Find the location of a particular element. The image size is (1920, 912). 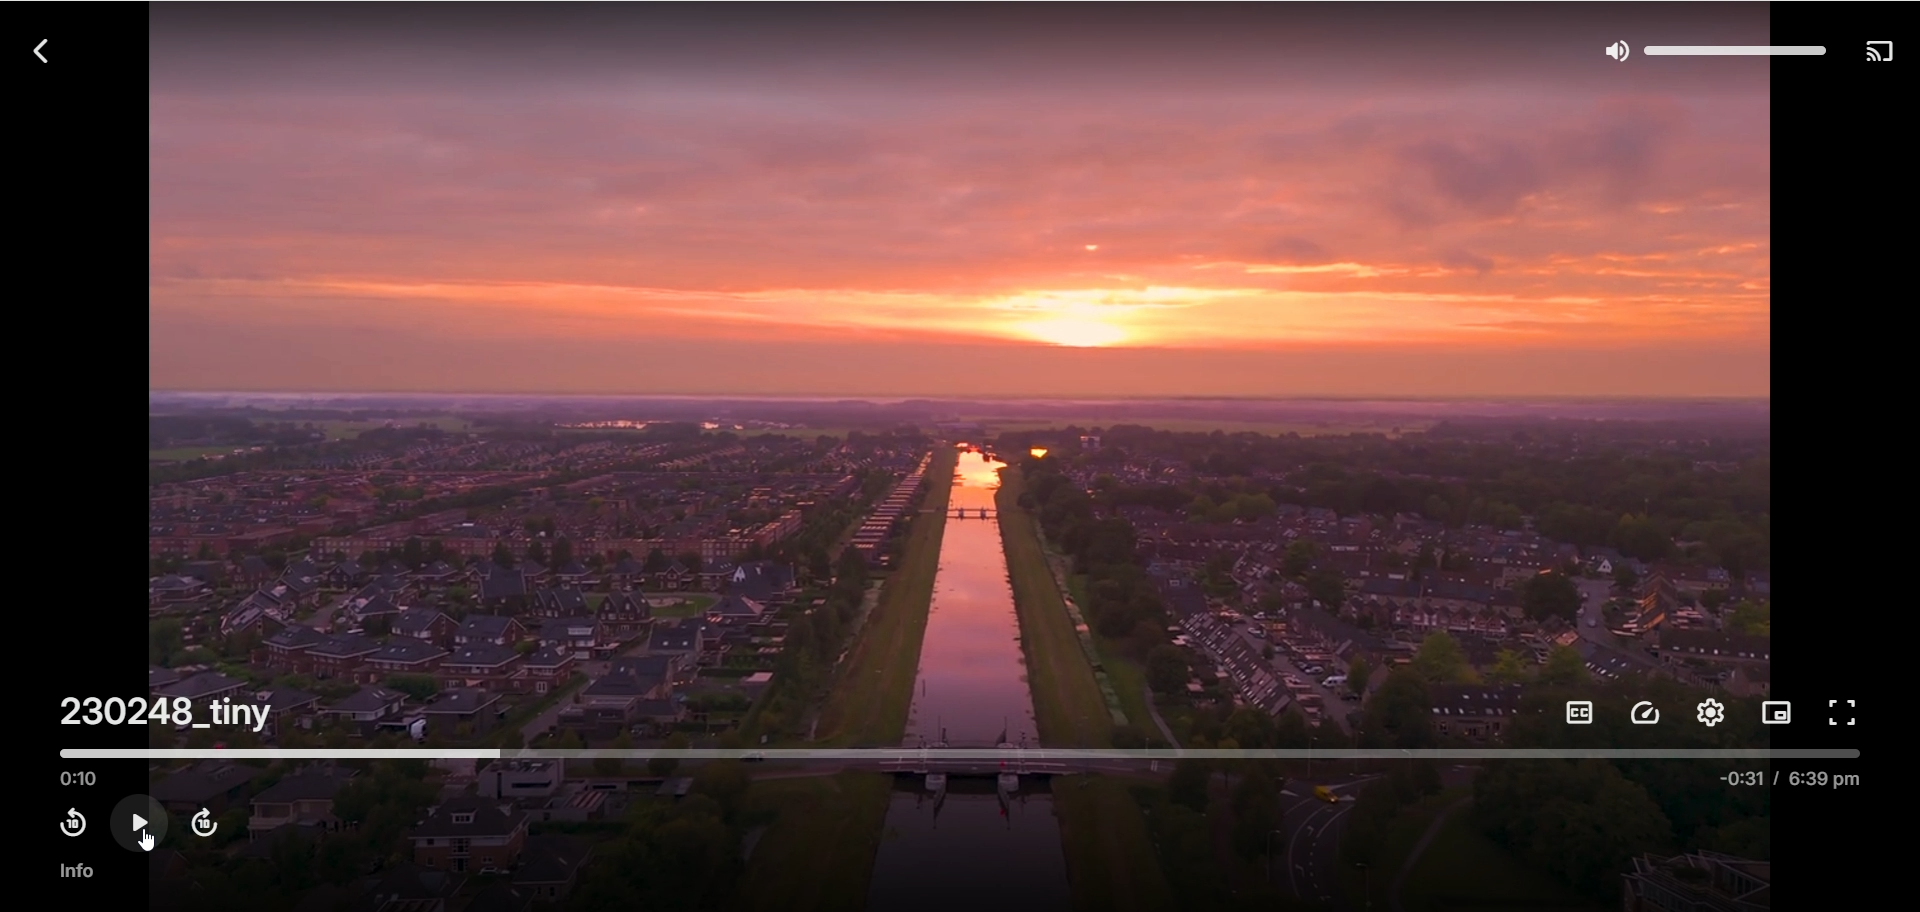

volume is located at coordinates (1714, 48).